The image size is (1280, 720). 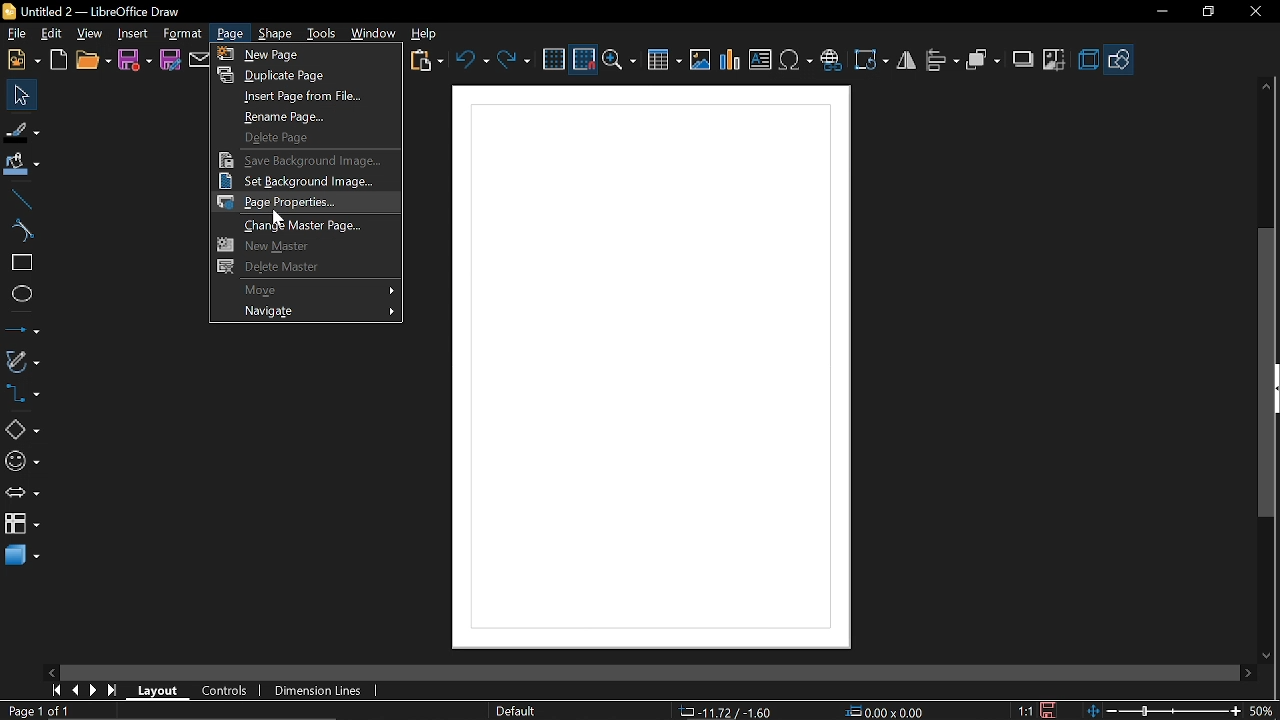 I want to click on Flowchart, so click(x=20, y=522).